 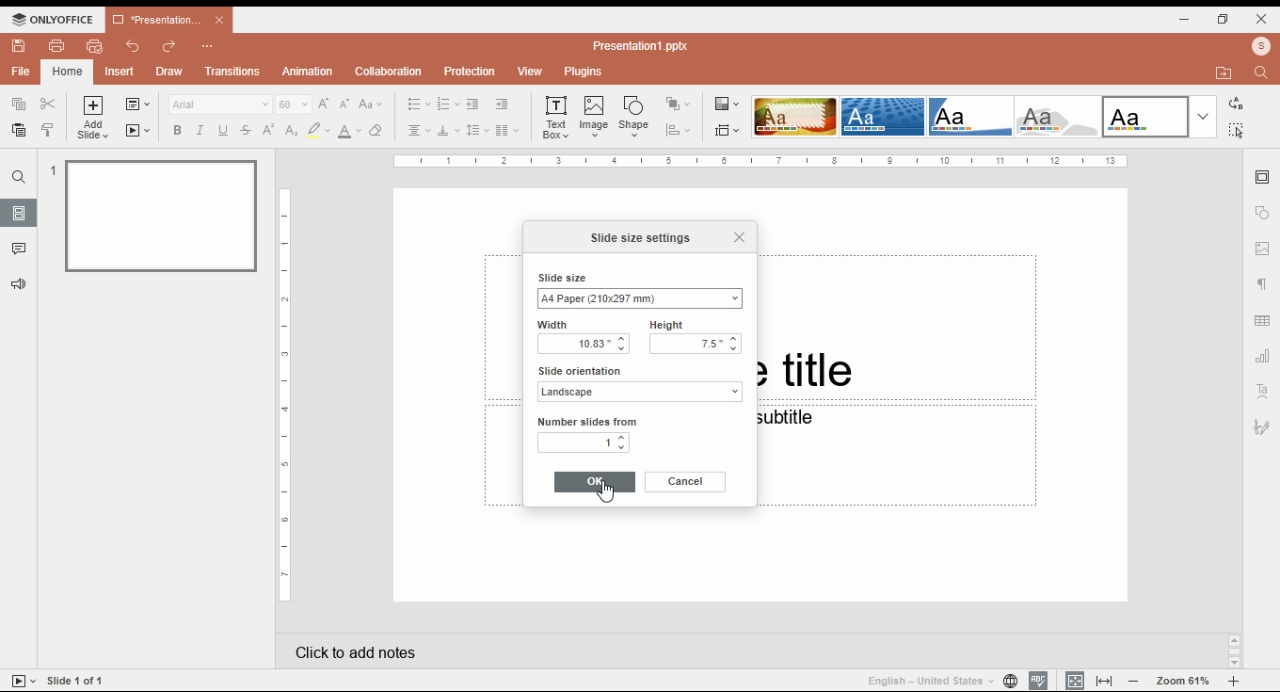 I want to click on close, so click(x=1262, y=18).